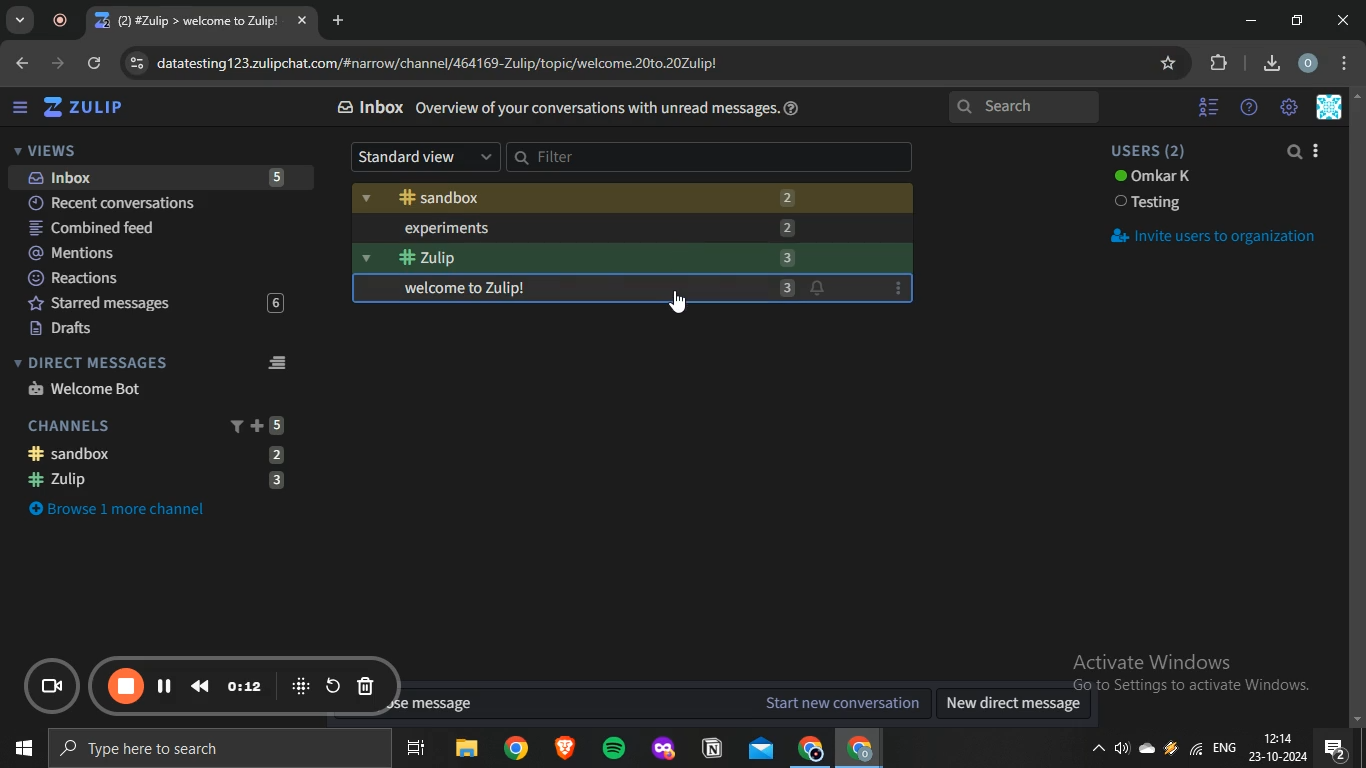  I want to click on wifi, so click(1194, 754).